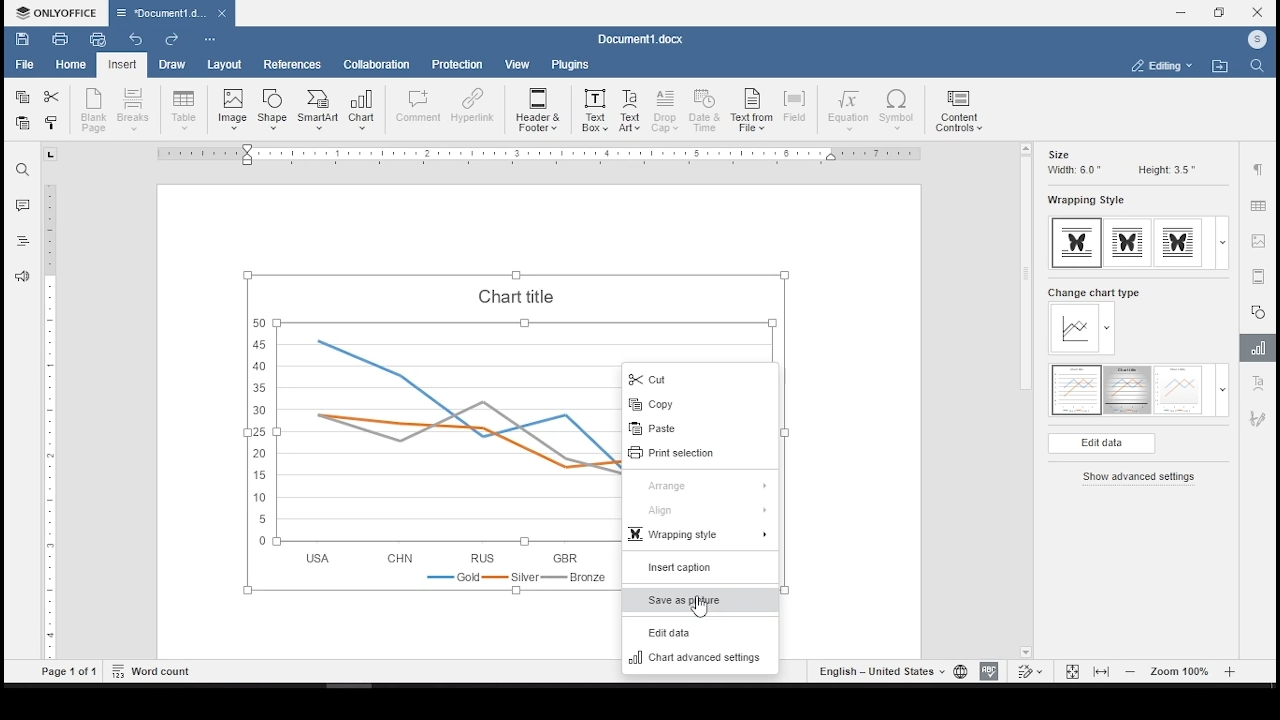 This screenshot has height=720, width=1280. What do you see at coordinates (1161, 67) in the screenshot?
I see `select workspace` at bounding box center [1161, 67].